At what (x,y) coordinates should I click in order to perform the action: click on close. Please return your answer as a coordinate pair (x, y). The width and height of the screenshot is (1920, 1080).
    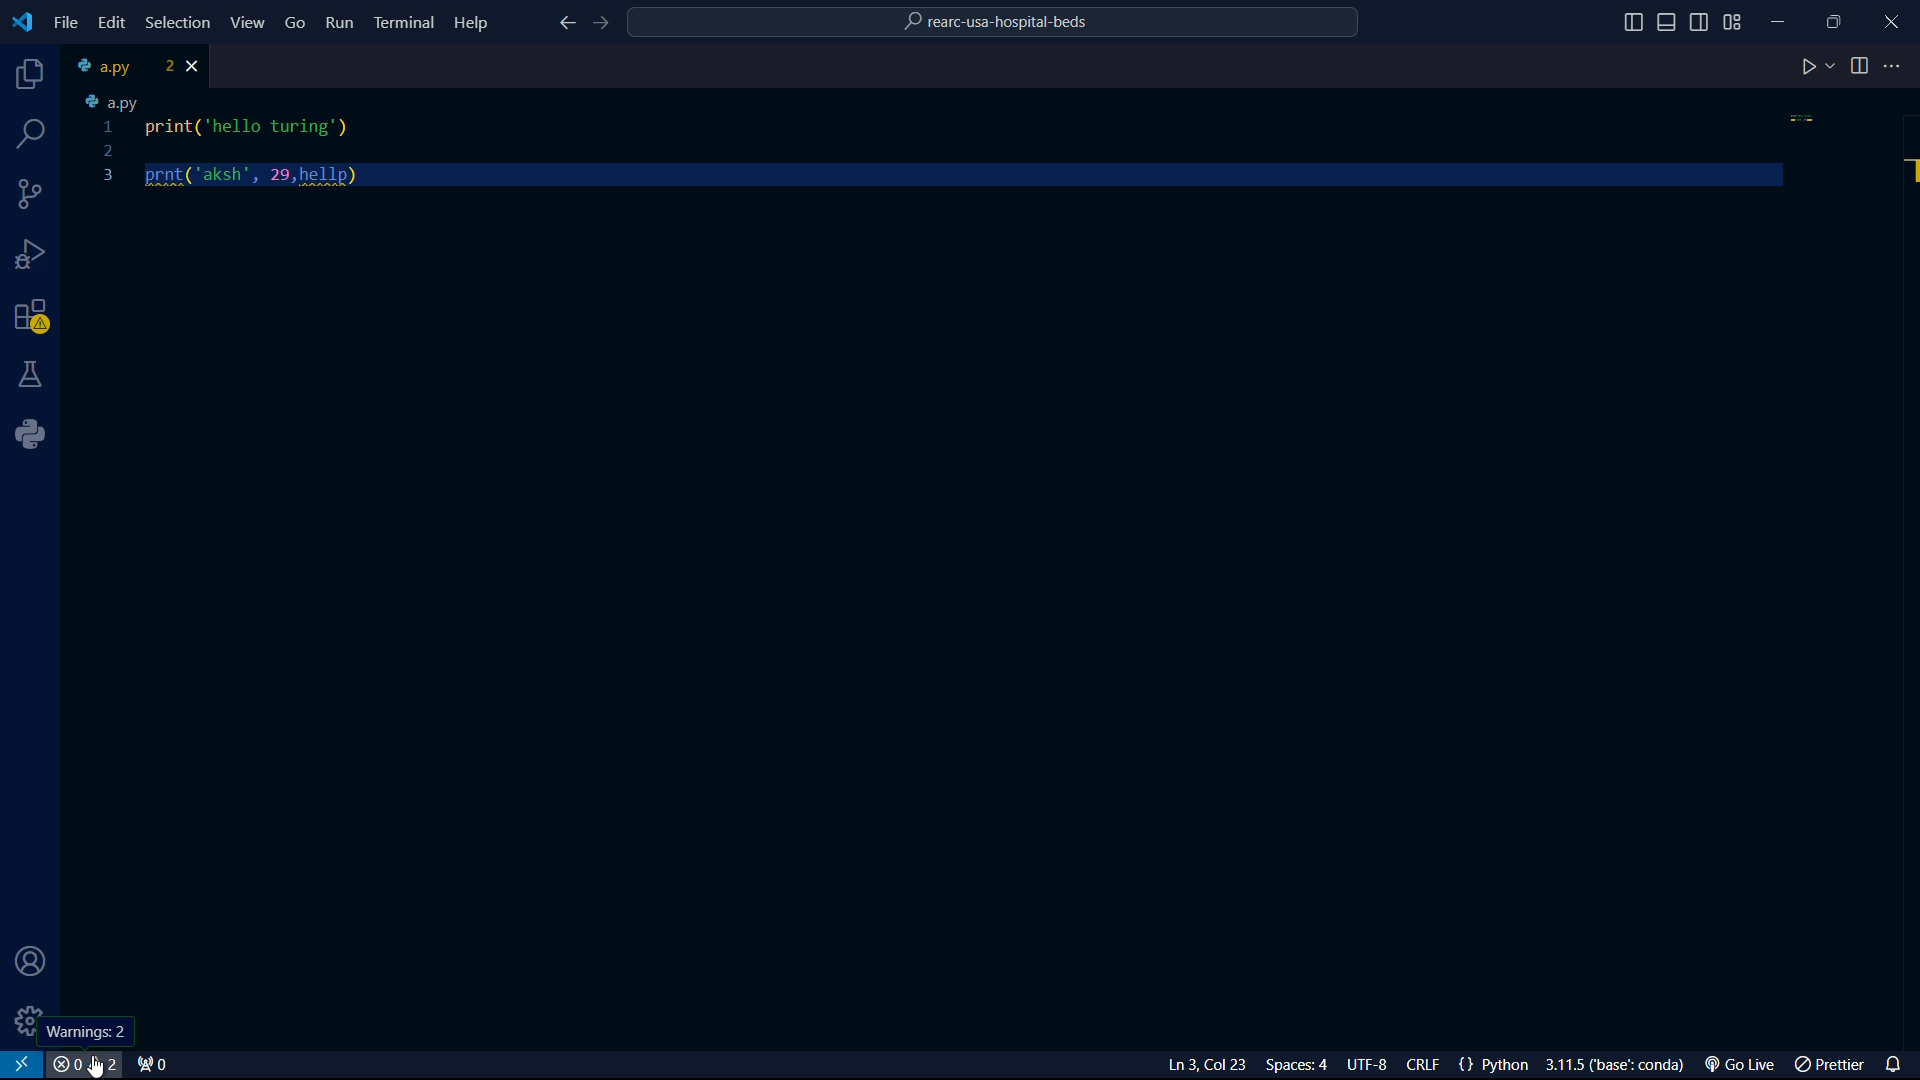
    Looking at the image, I should click on (197, 66).